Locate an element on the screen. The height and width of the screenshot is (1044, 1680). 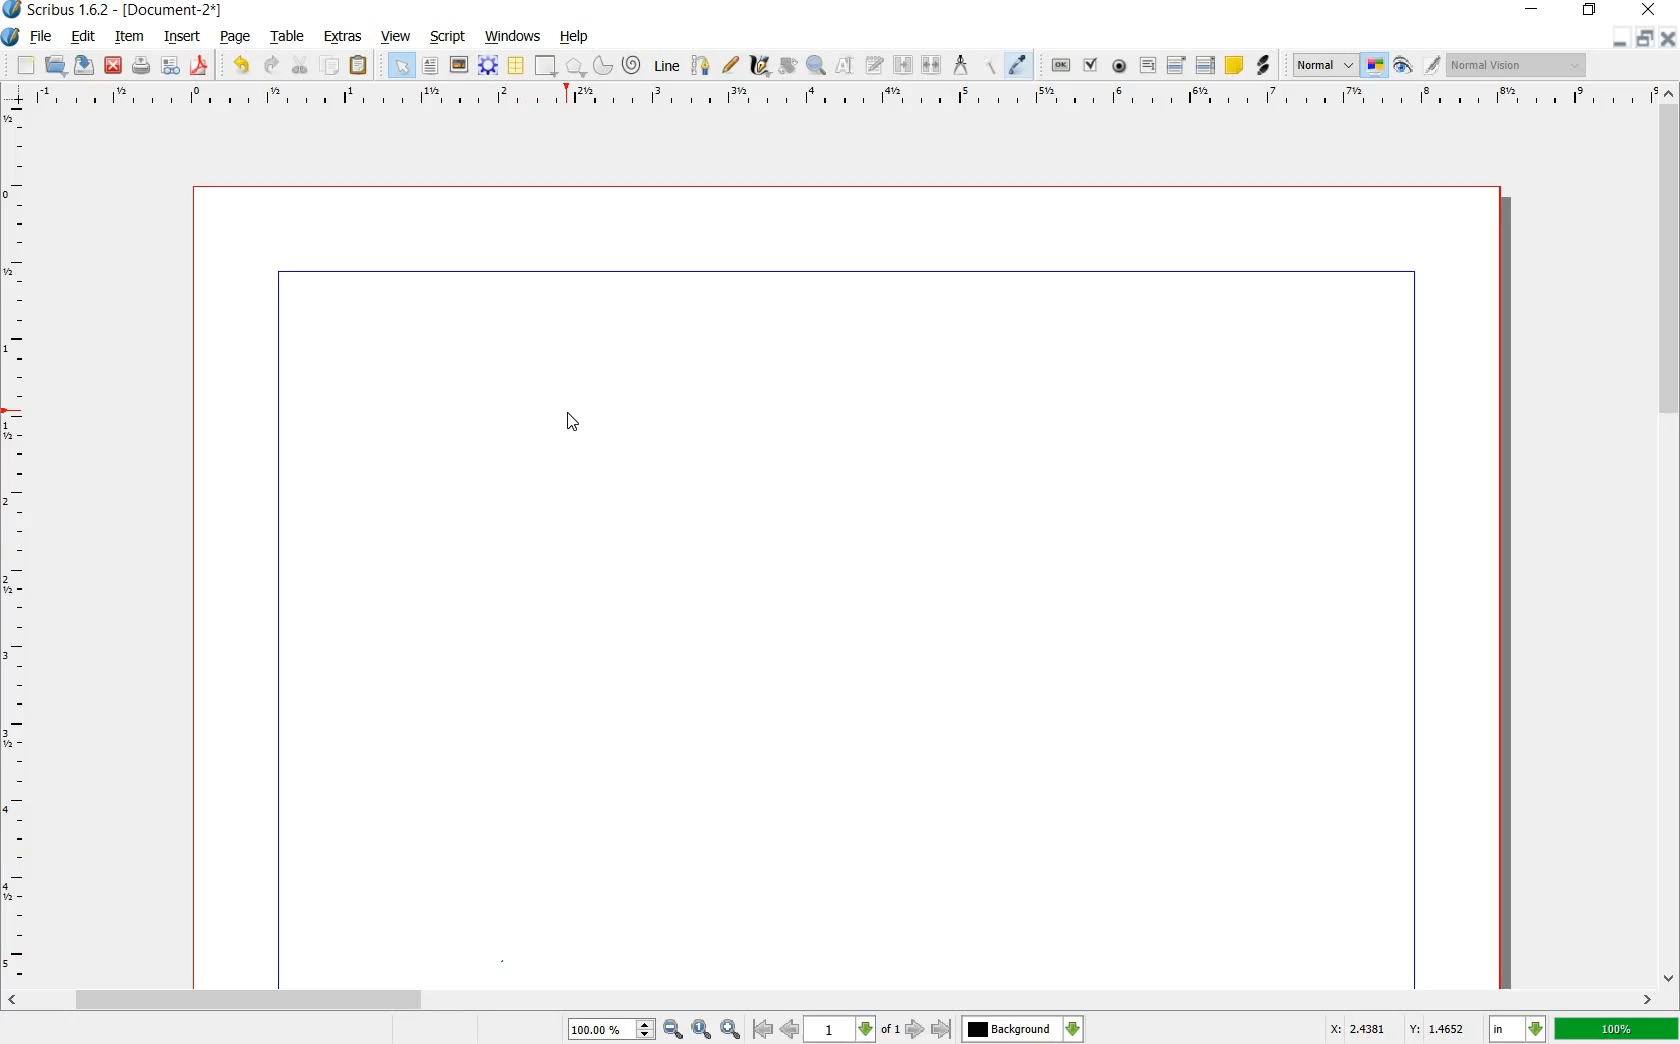
SAVE is located at coordinates (82, 65).